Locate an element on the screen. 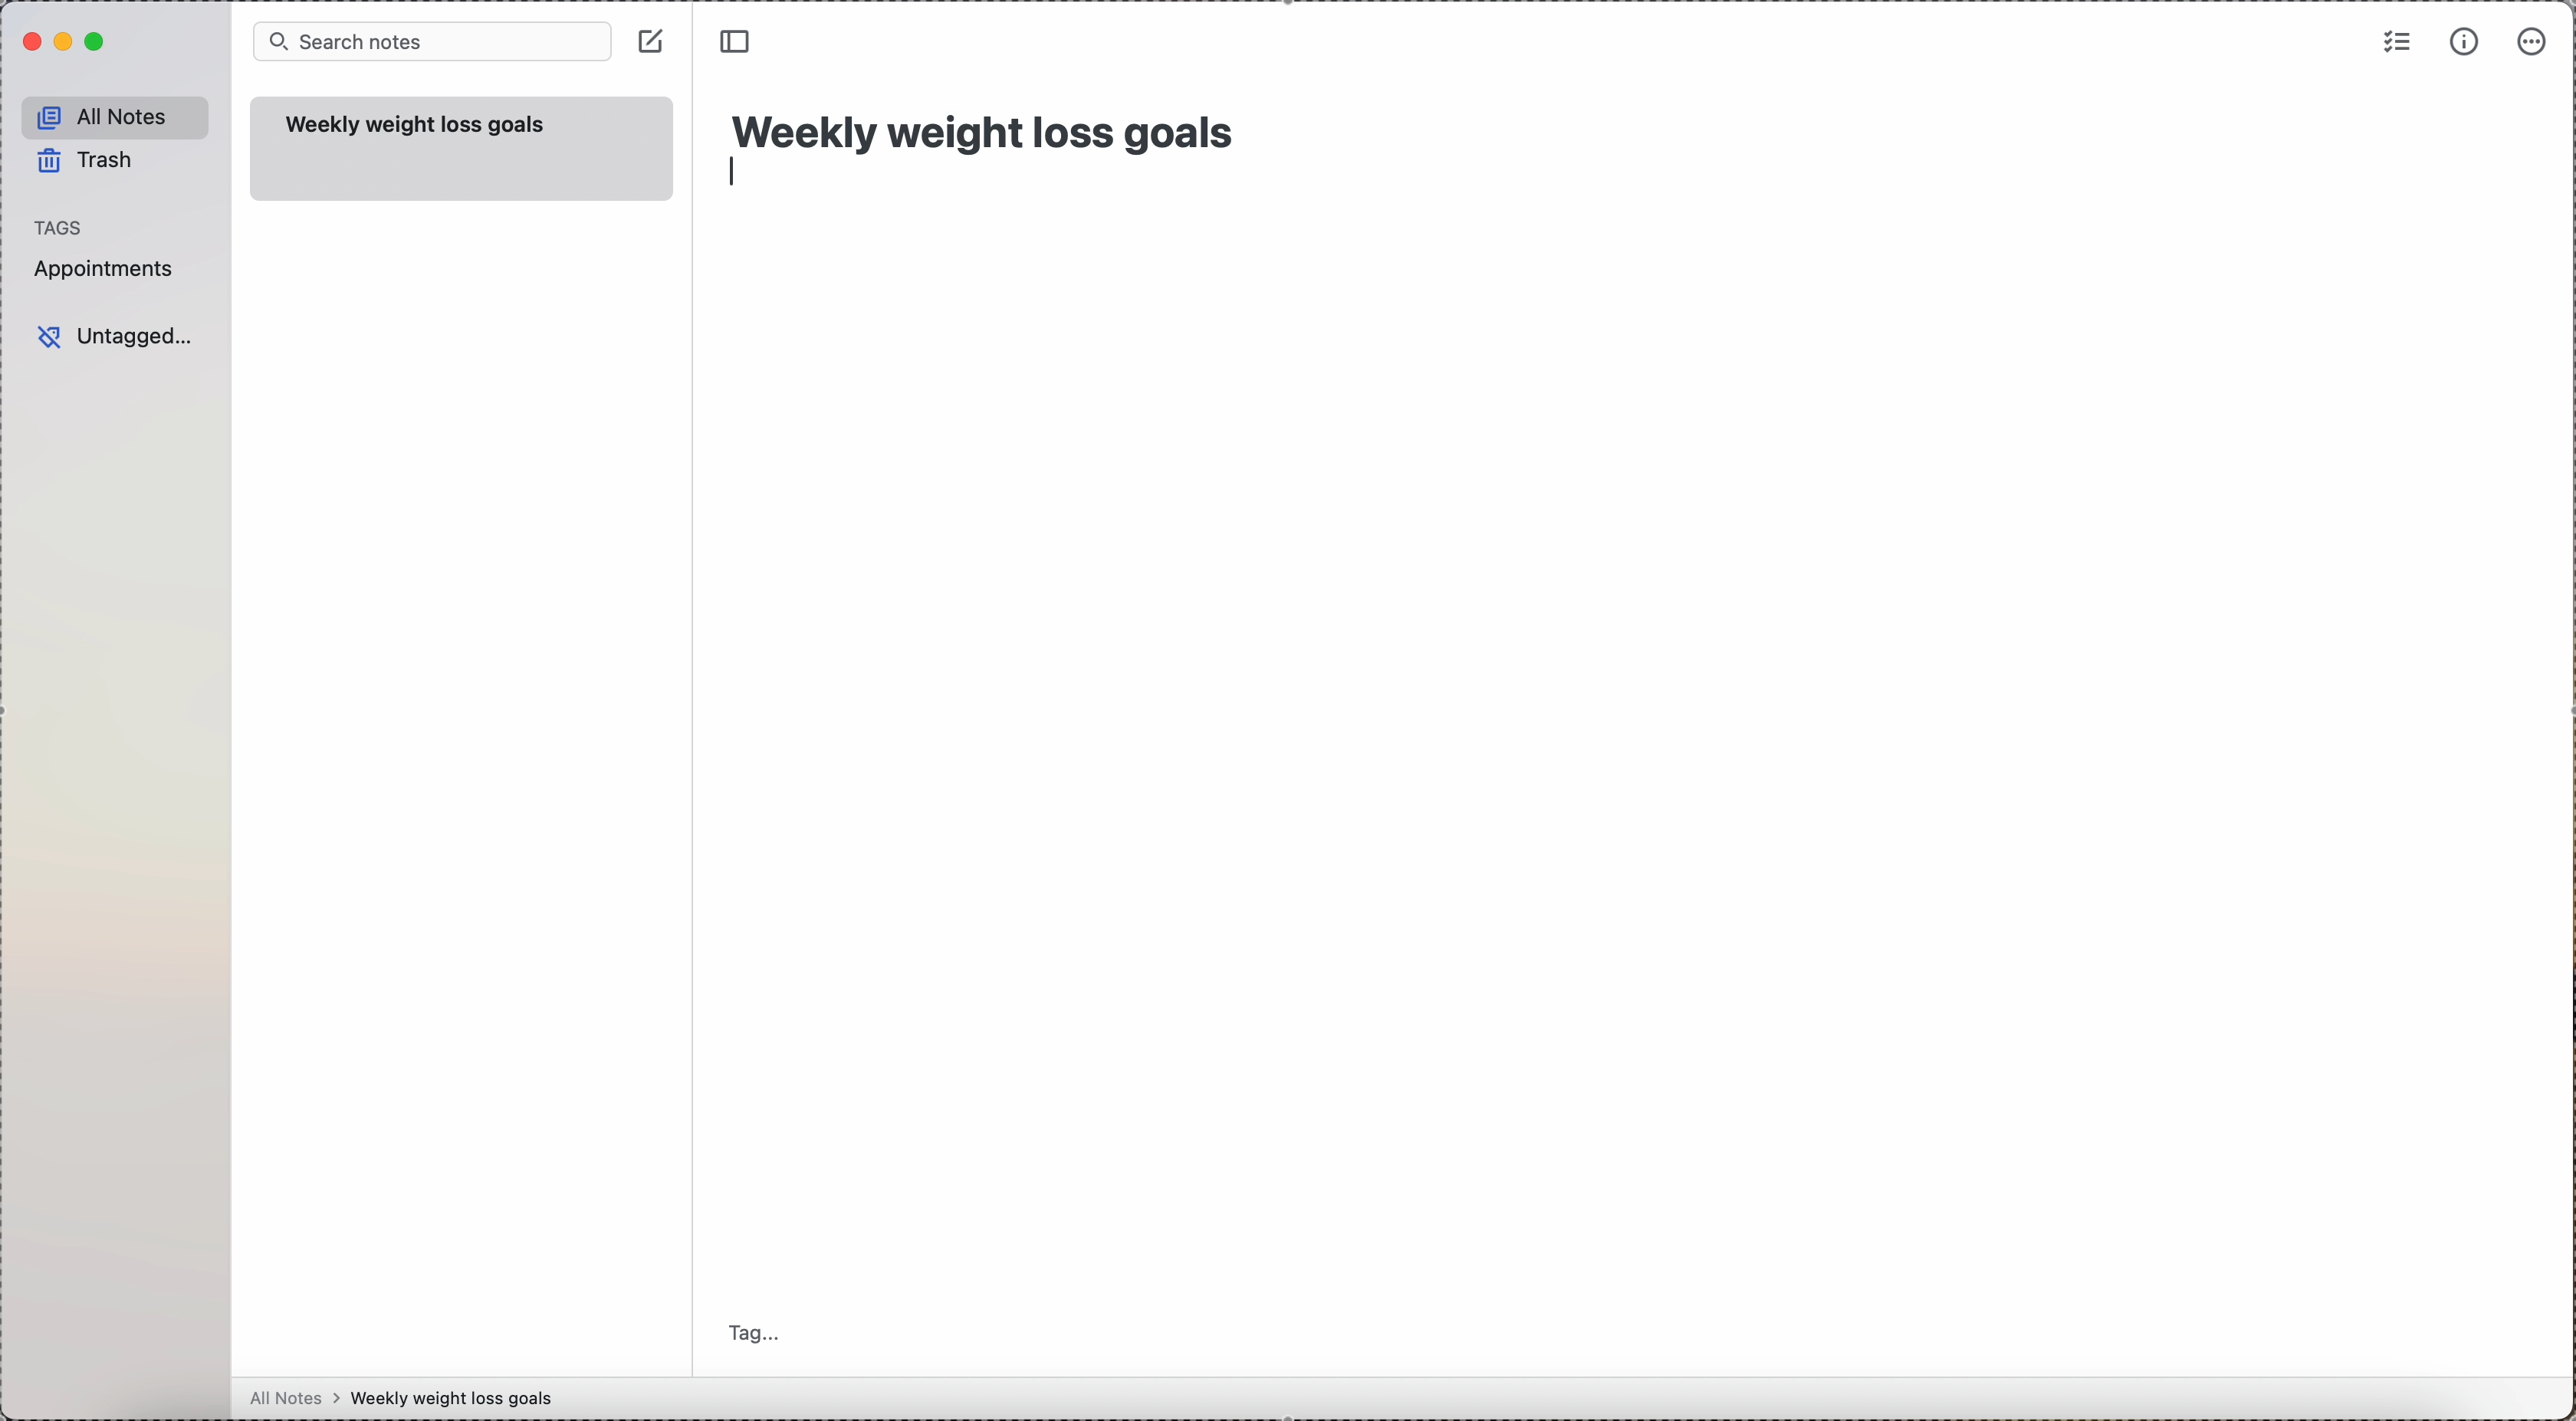 Image resolution: width=2576 pixels, height=1421 pixels. tags is located at coordinates (61, 227).